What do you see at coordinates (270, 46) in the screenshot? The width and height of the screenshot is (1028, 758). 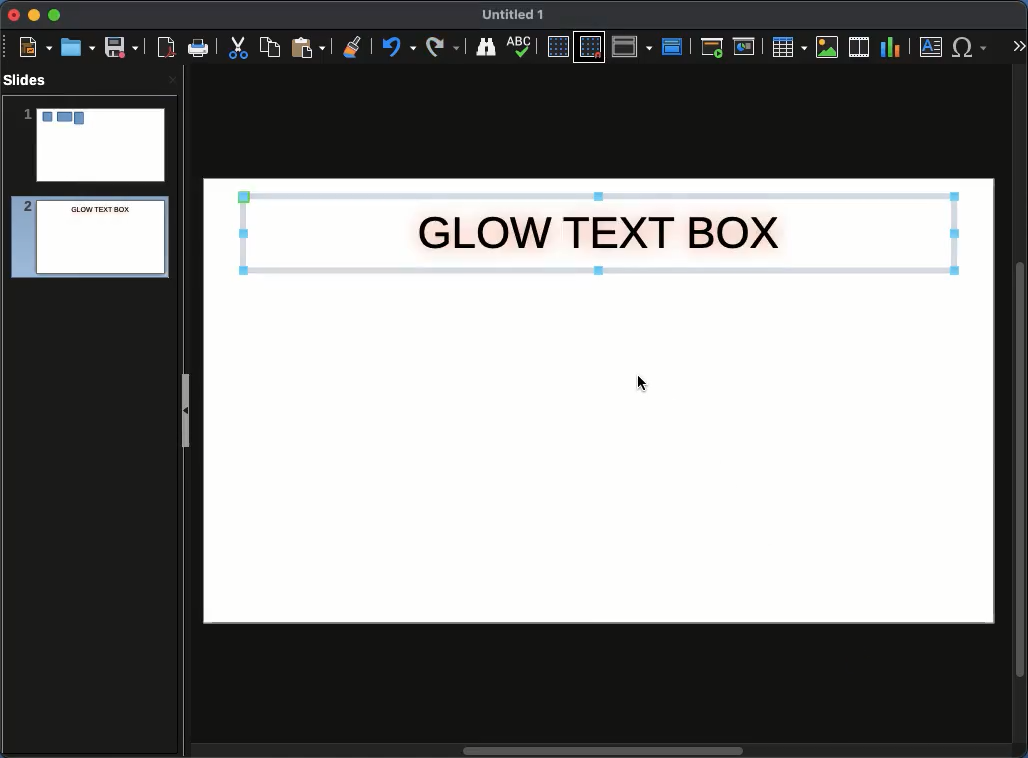 I see `Copy` at bounding box center [270, 46].